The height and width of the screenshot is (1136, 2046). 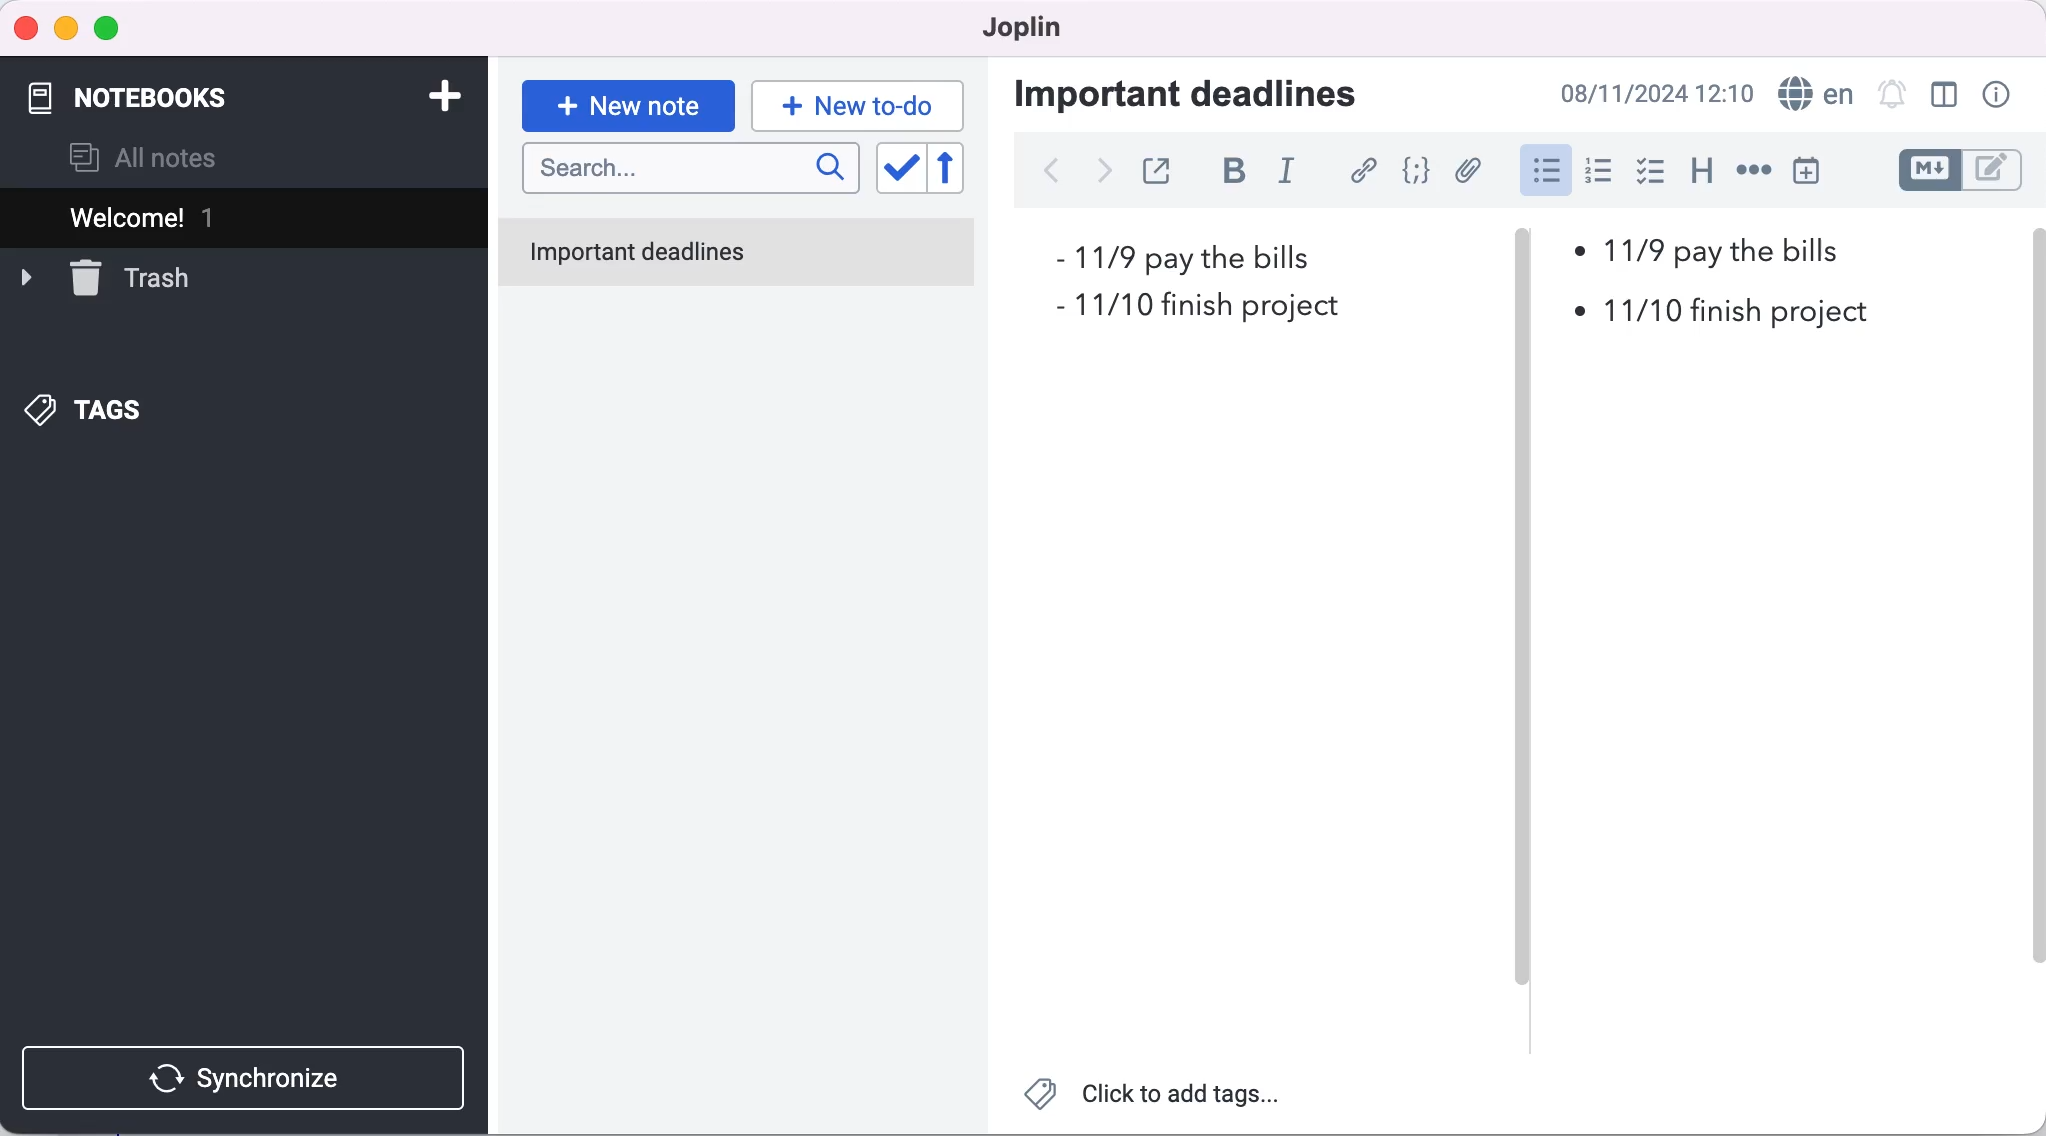 I want to click on deadline 2, so click(x=1729, y=313).